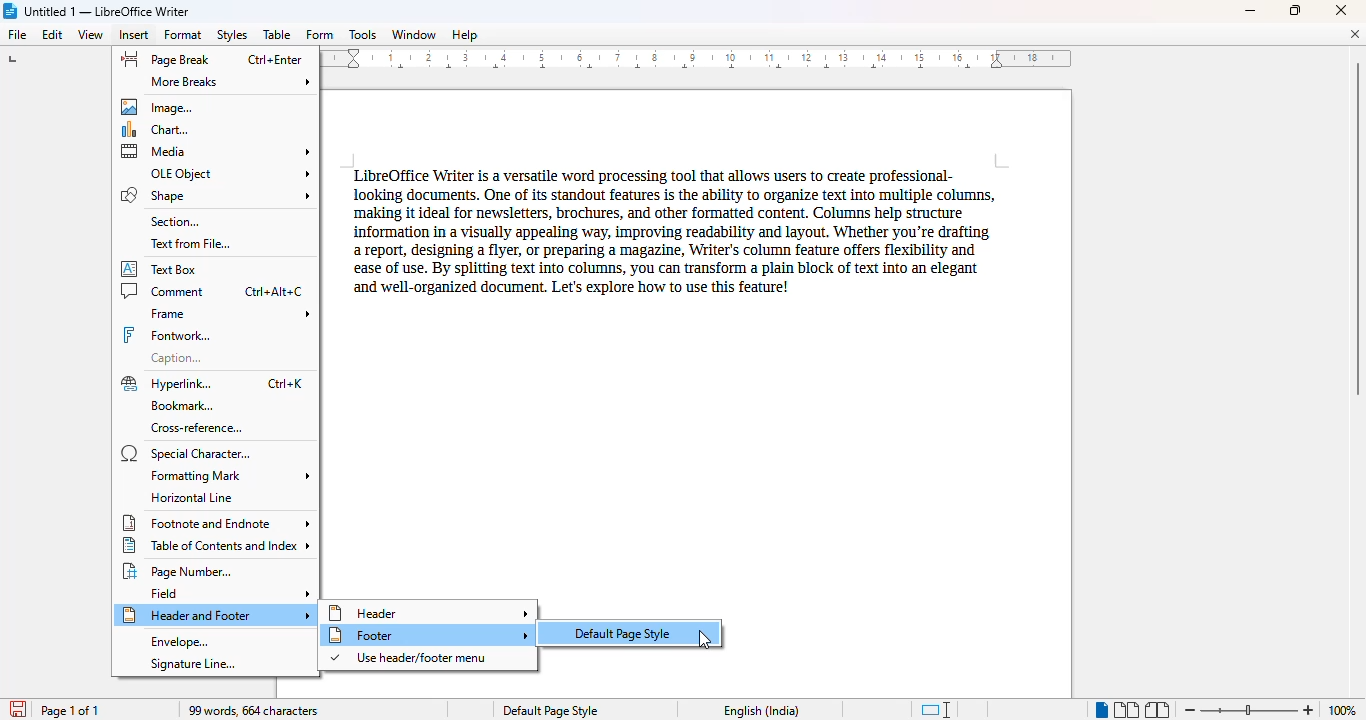  Describe the element at coordinates (70, 710) in the screenshot. I see `page 1 of 1` at that location.